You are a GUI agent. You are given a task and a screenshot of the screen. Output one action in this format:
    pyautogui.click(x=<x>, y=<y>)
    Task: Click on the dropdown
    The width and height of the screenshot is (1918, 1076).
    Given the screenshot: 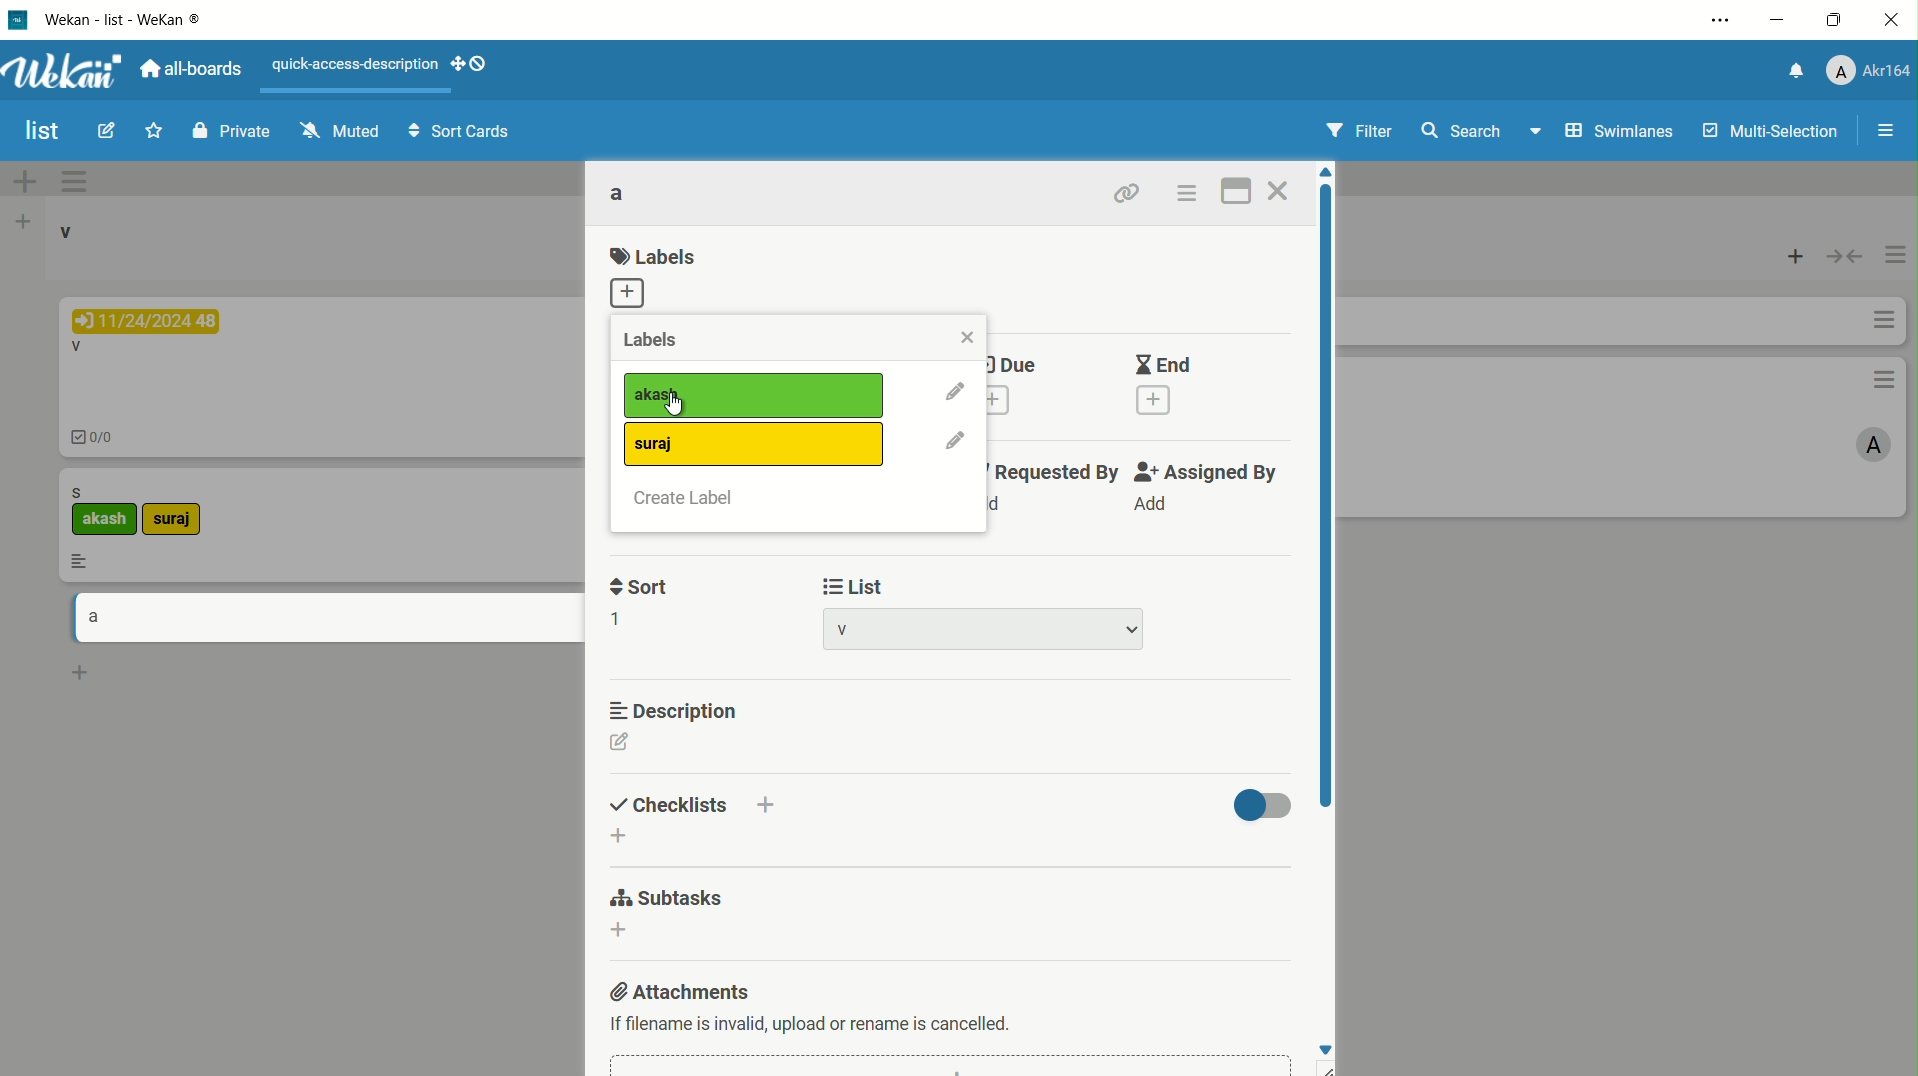 What is the action you would take?
    pyautogui.click(x=1132, y=632)
    